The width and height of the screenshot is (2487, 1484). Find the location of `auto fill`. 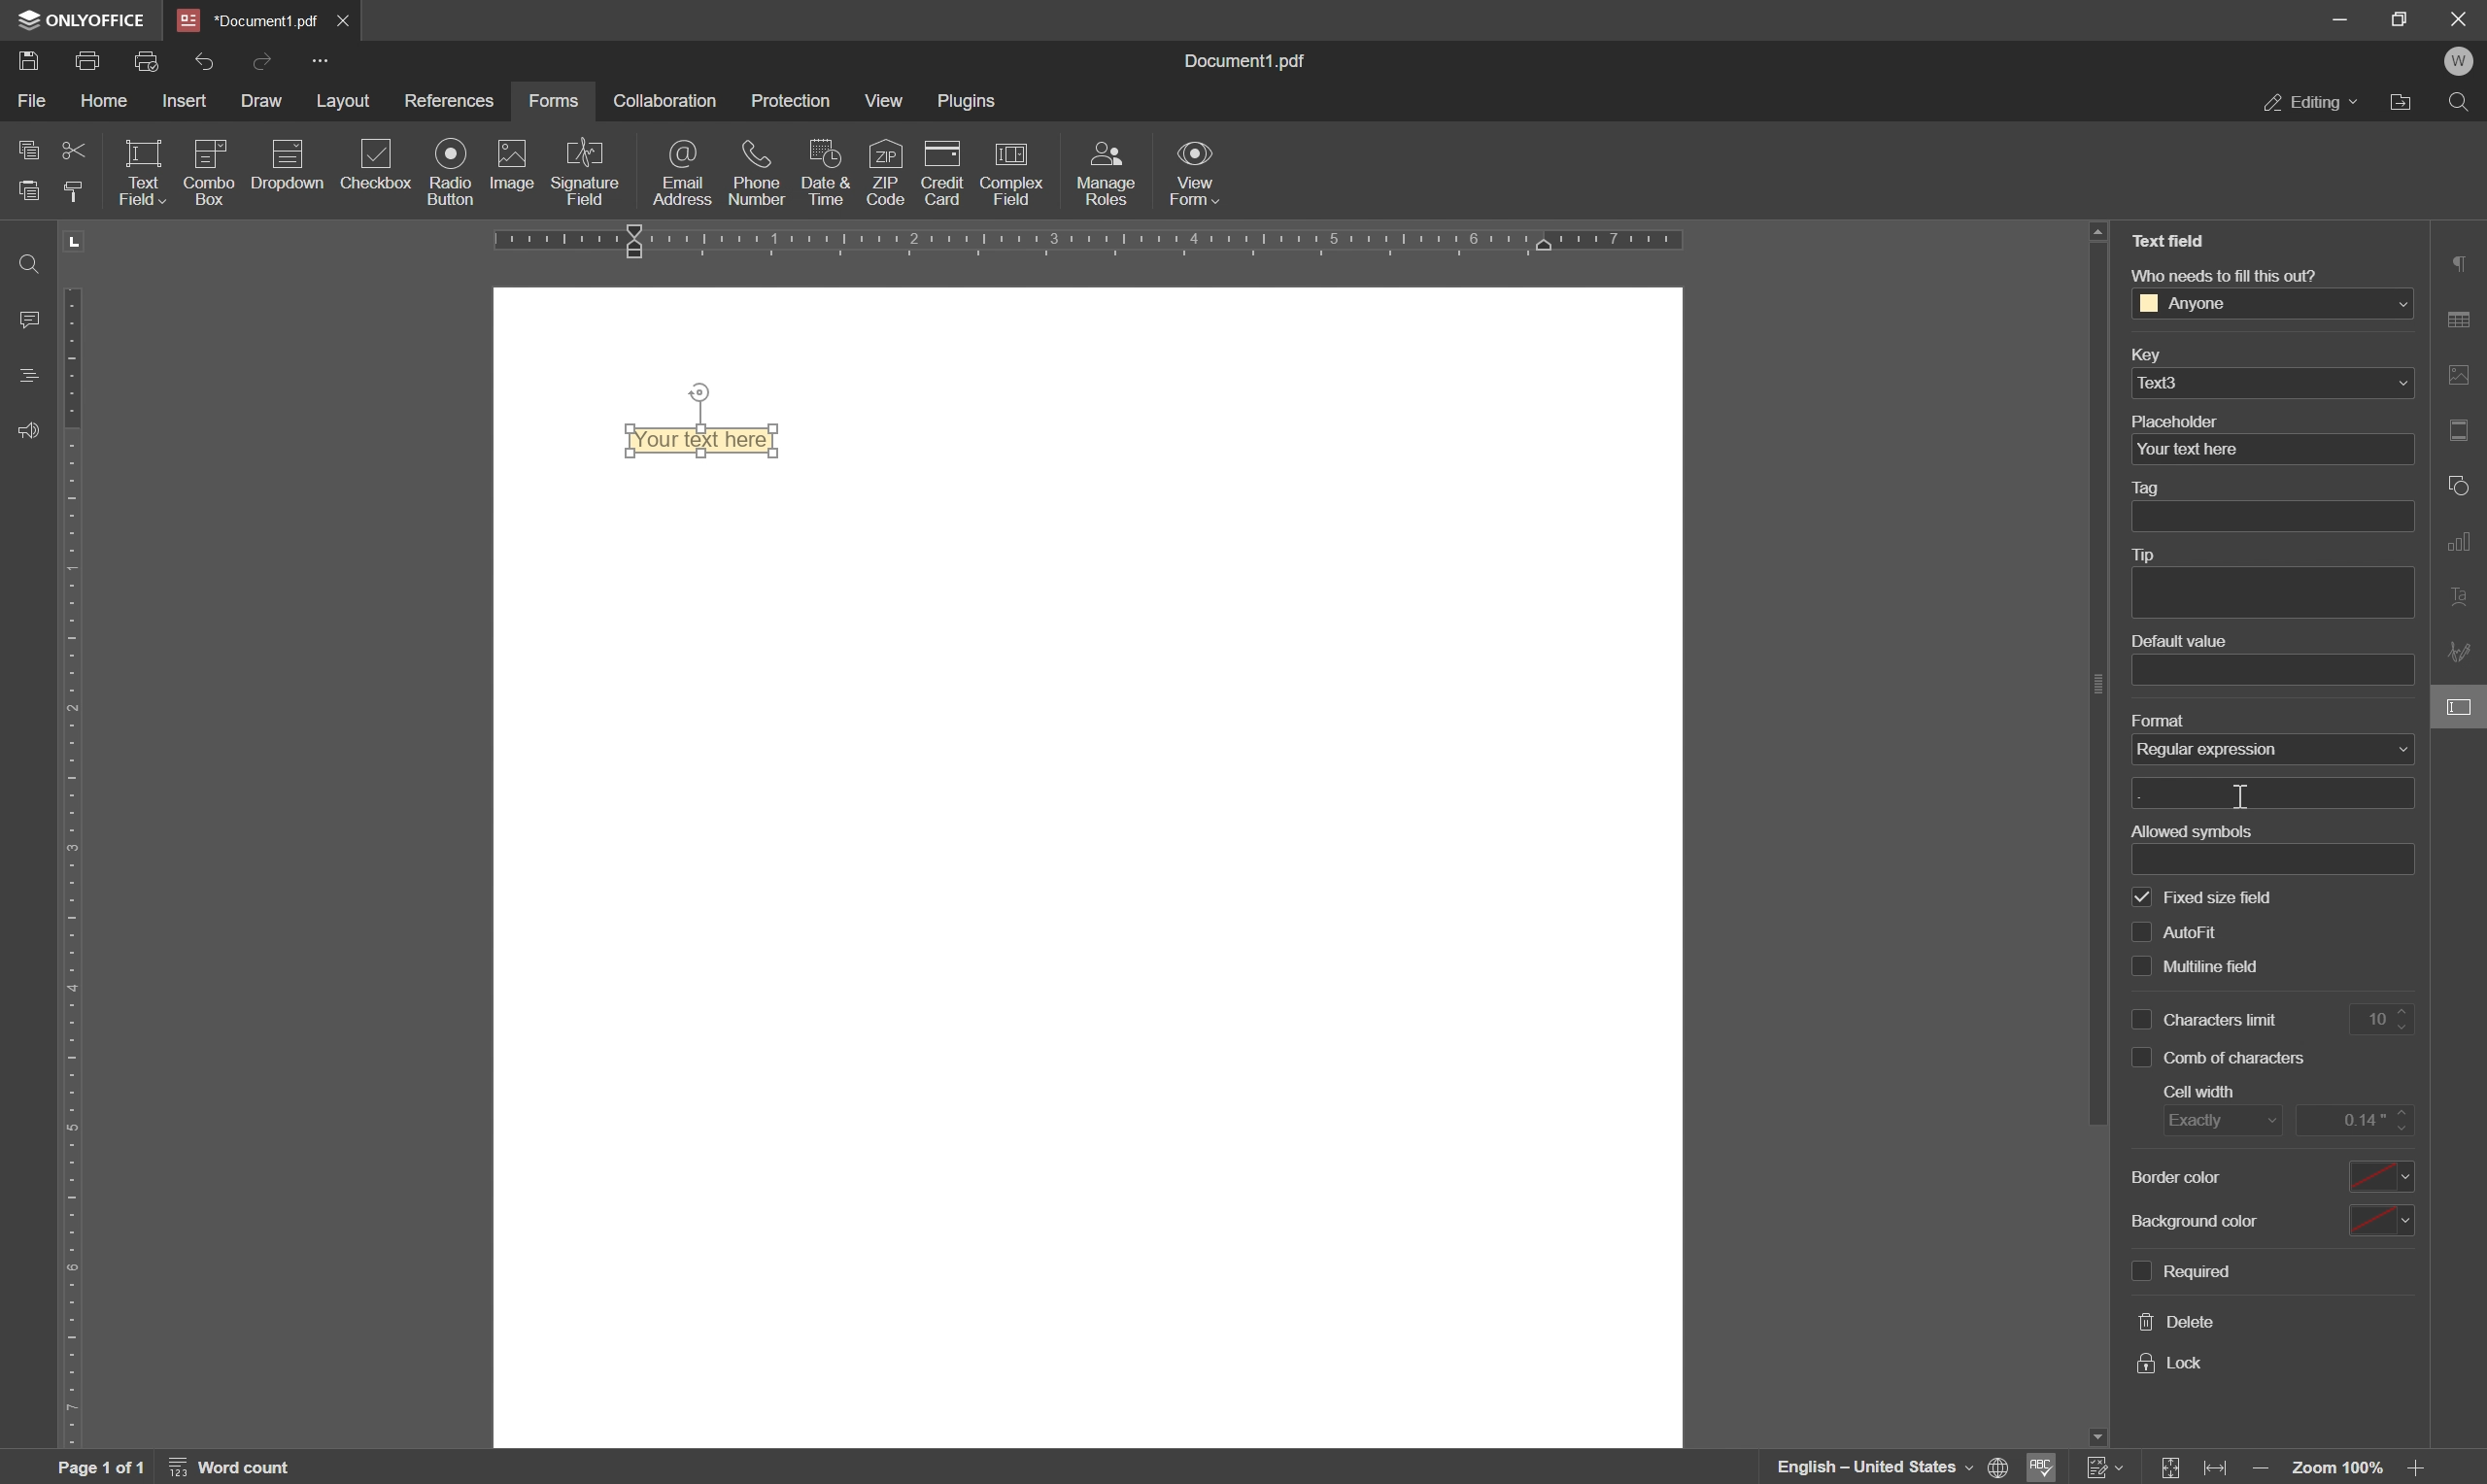

auto fill is located at coordinates (2225, 893).